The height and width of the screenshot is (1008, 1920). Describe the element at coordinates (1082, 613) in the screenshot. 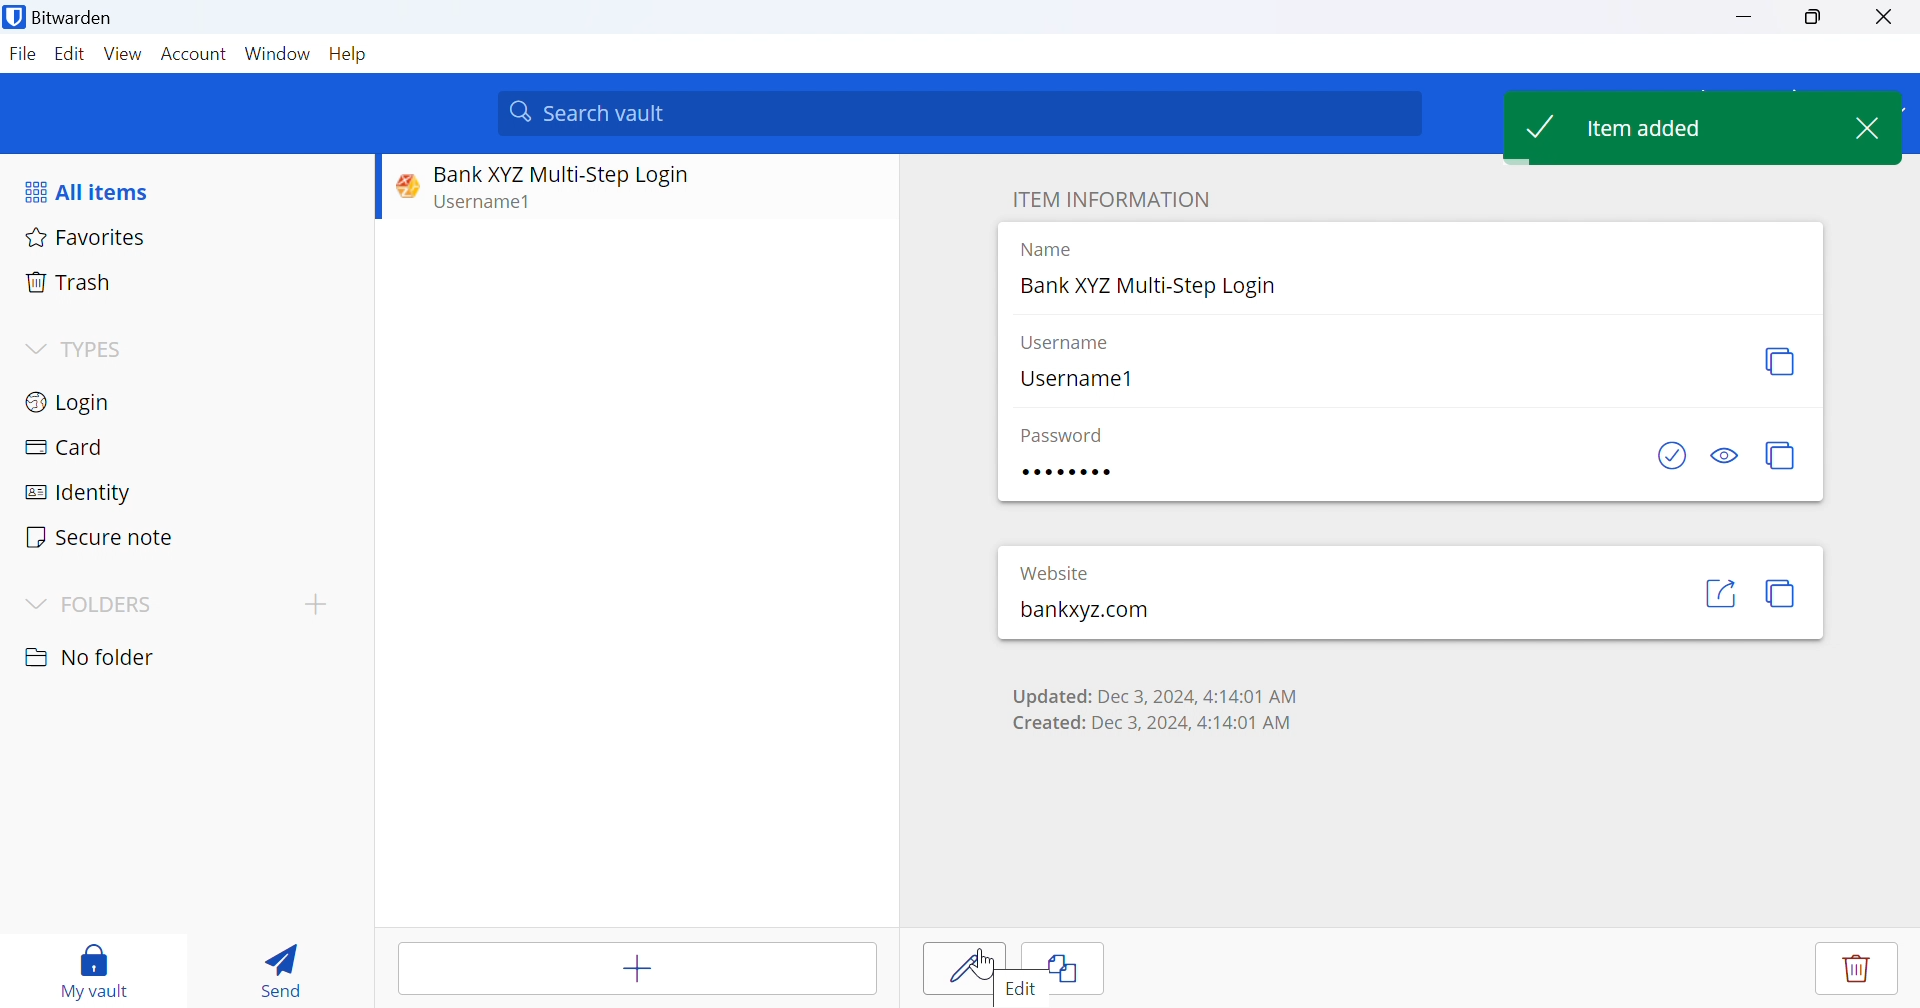

I see `bankxyz.com` at that location.